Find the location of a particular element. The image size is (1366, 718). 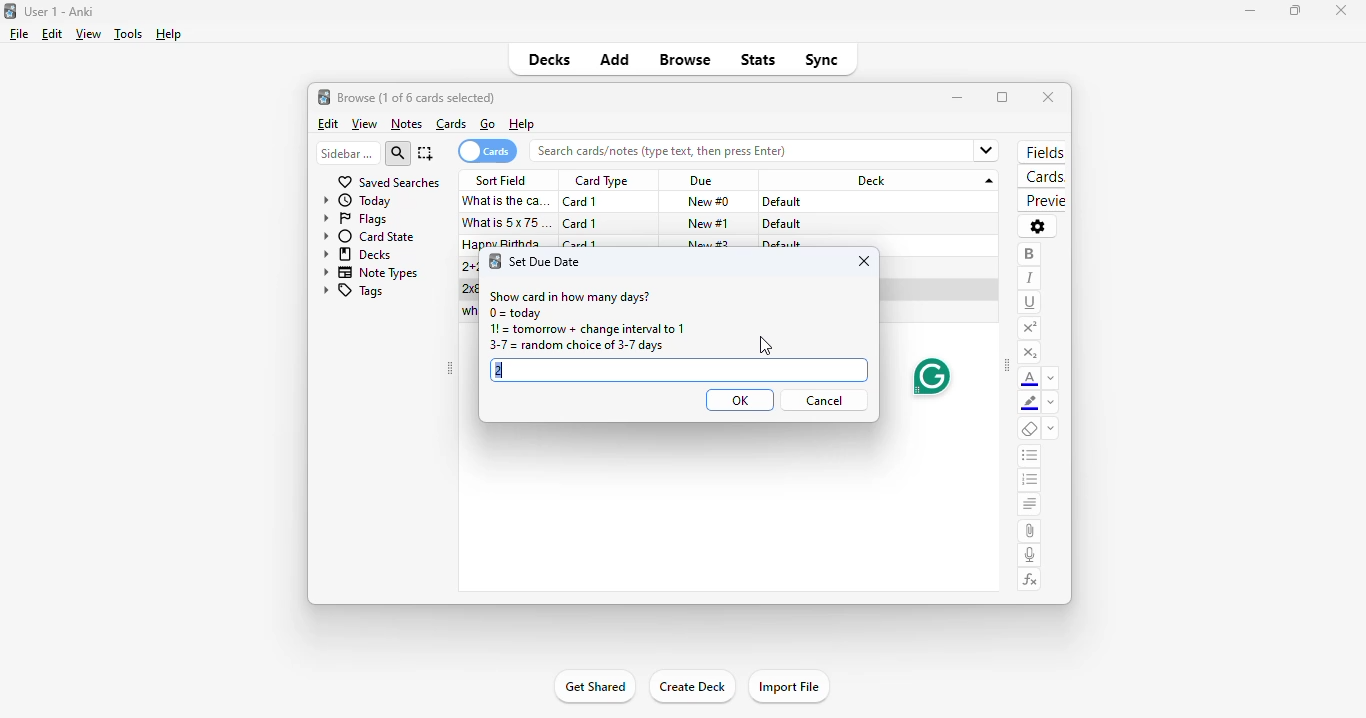

OK is located at coordinates (739, 401).